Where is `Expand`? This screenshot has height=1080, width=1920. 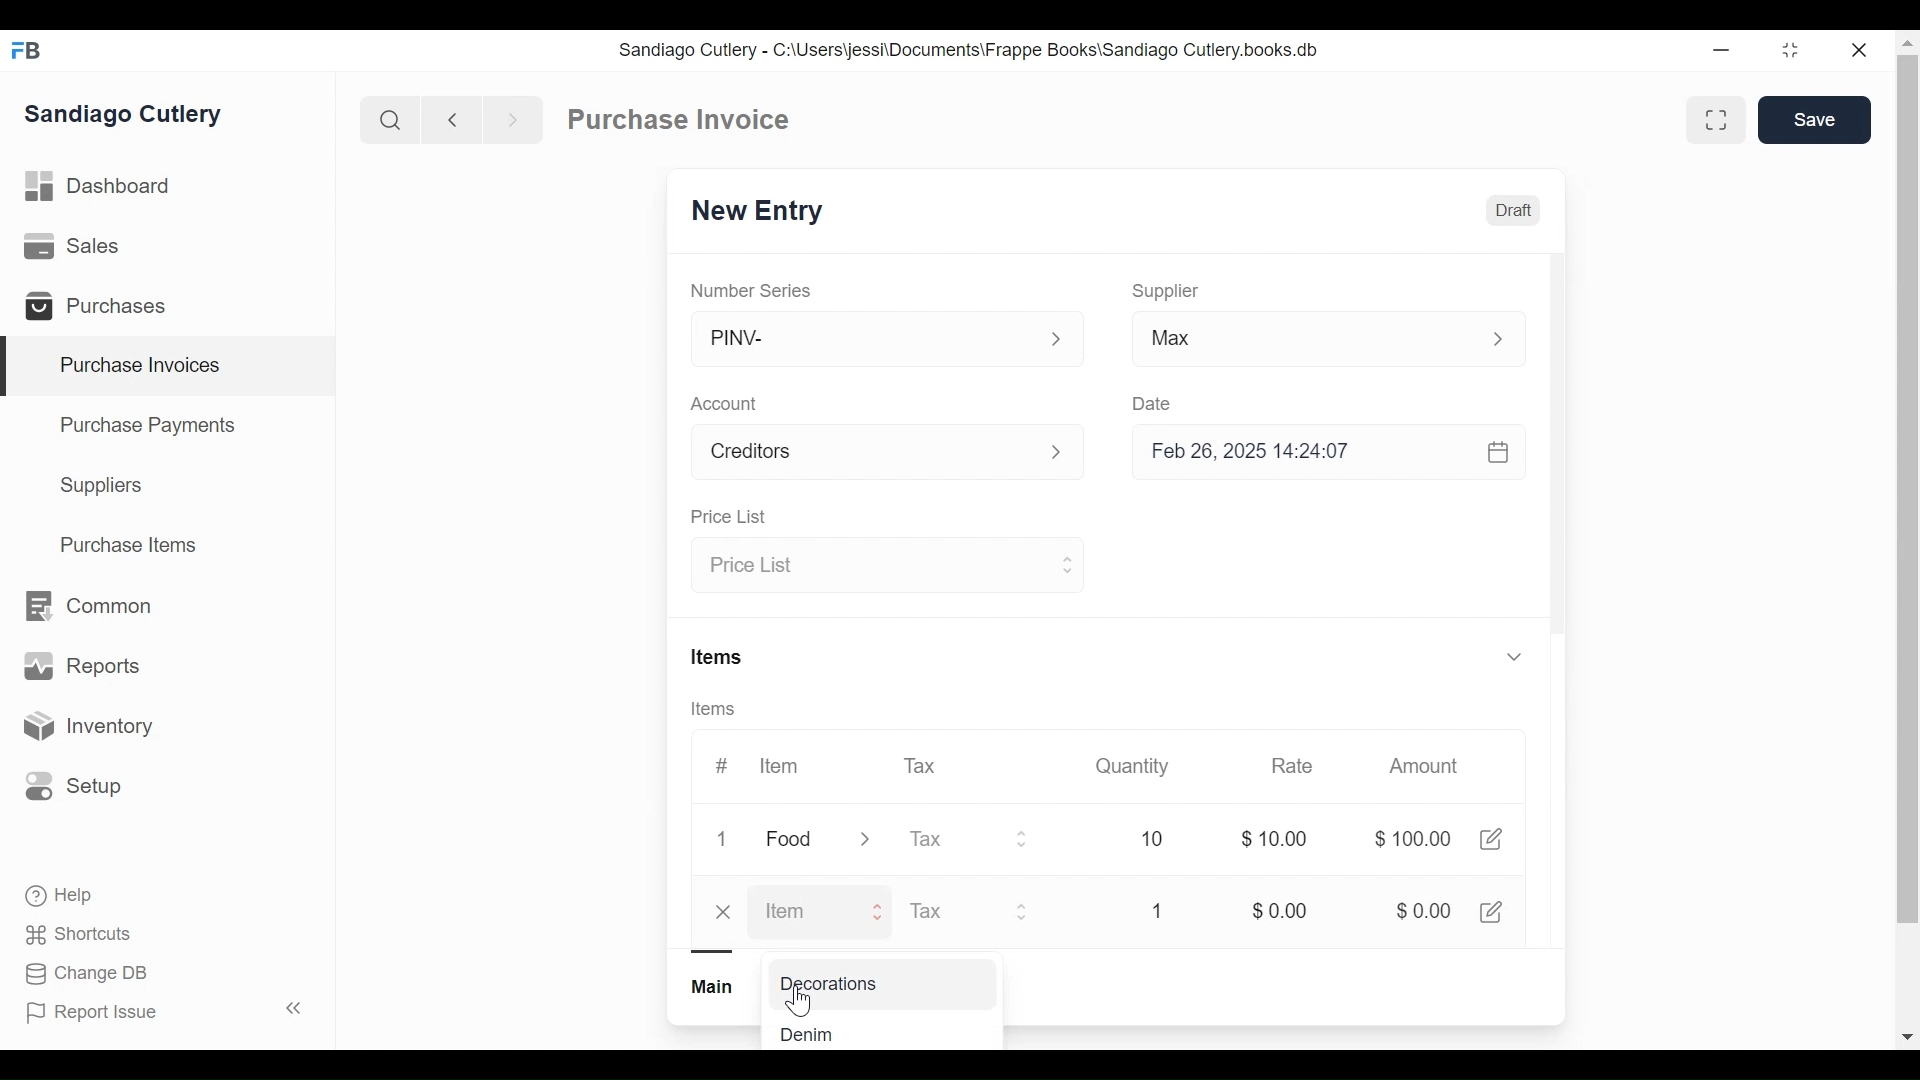 Expand is located at coordinates (1518, 655).